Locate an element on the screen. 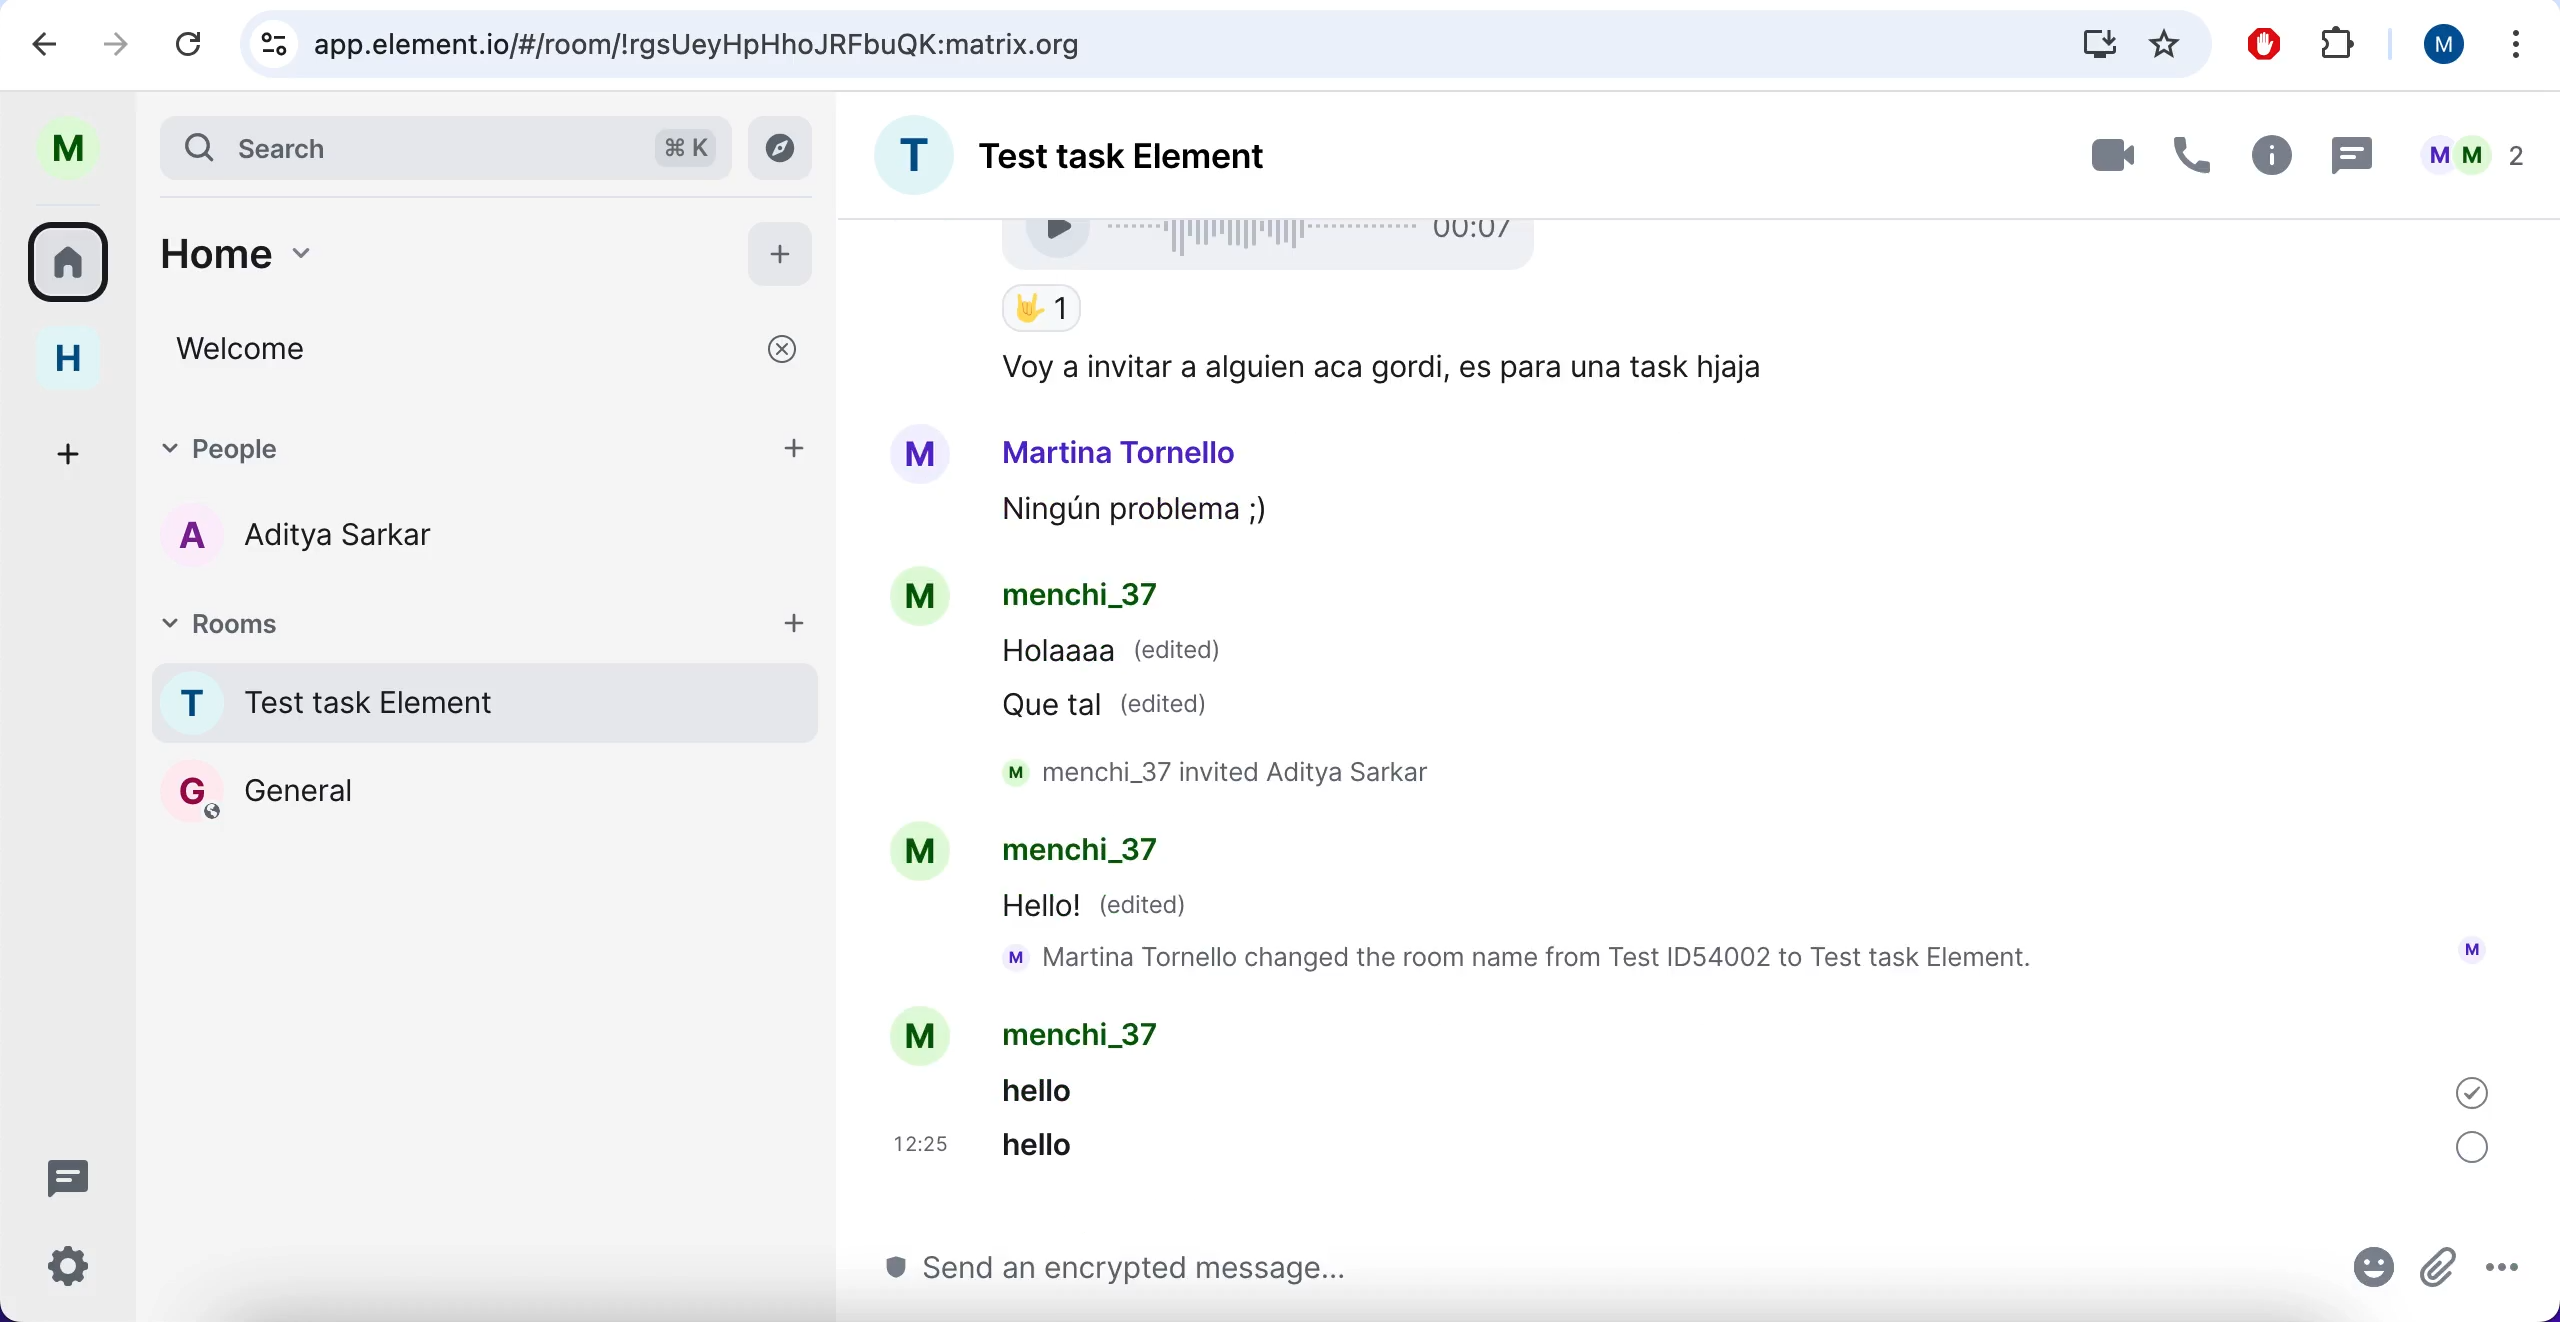 This screenshot has width=2560, height=1322. google search bar is located at coordinates (1128, 45).